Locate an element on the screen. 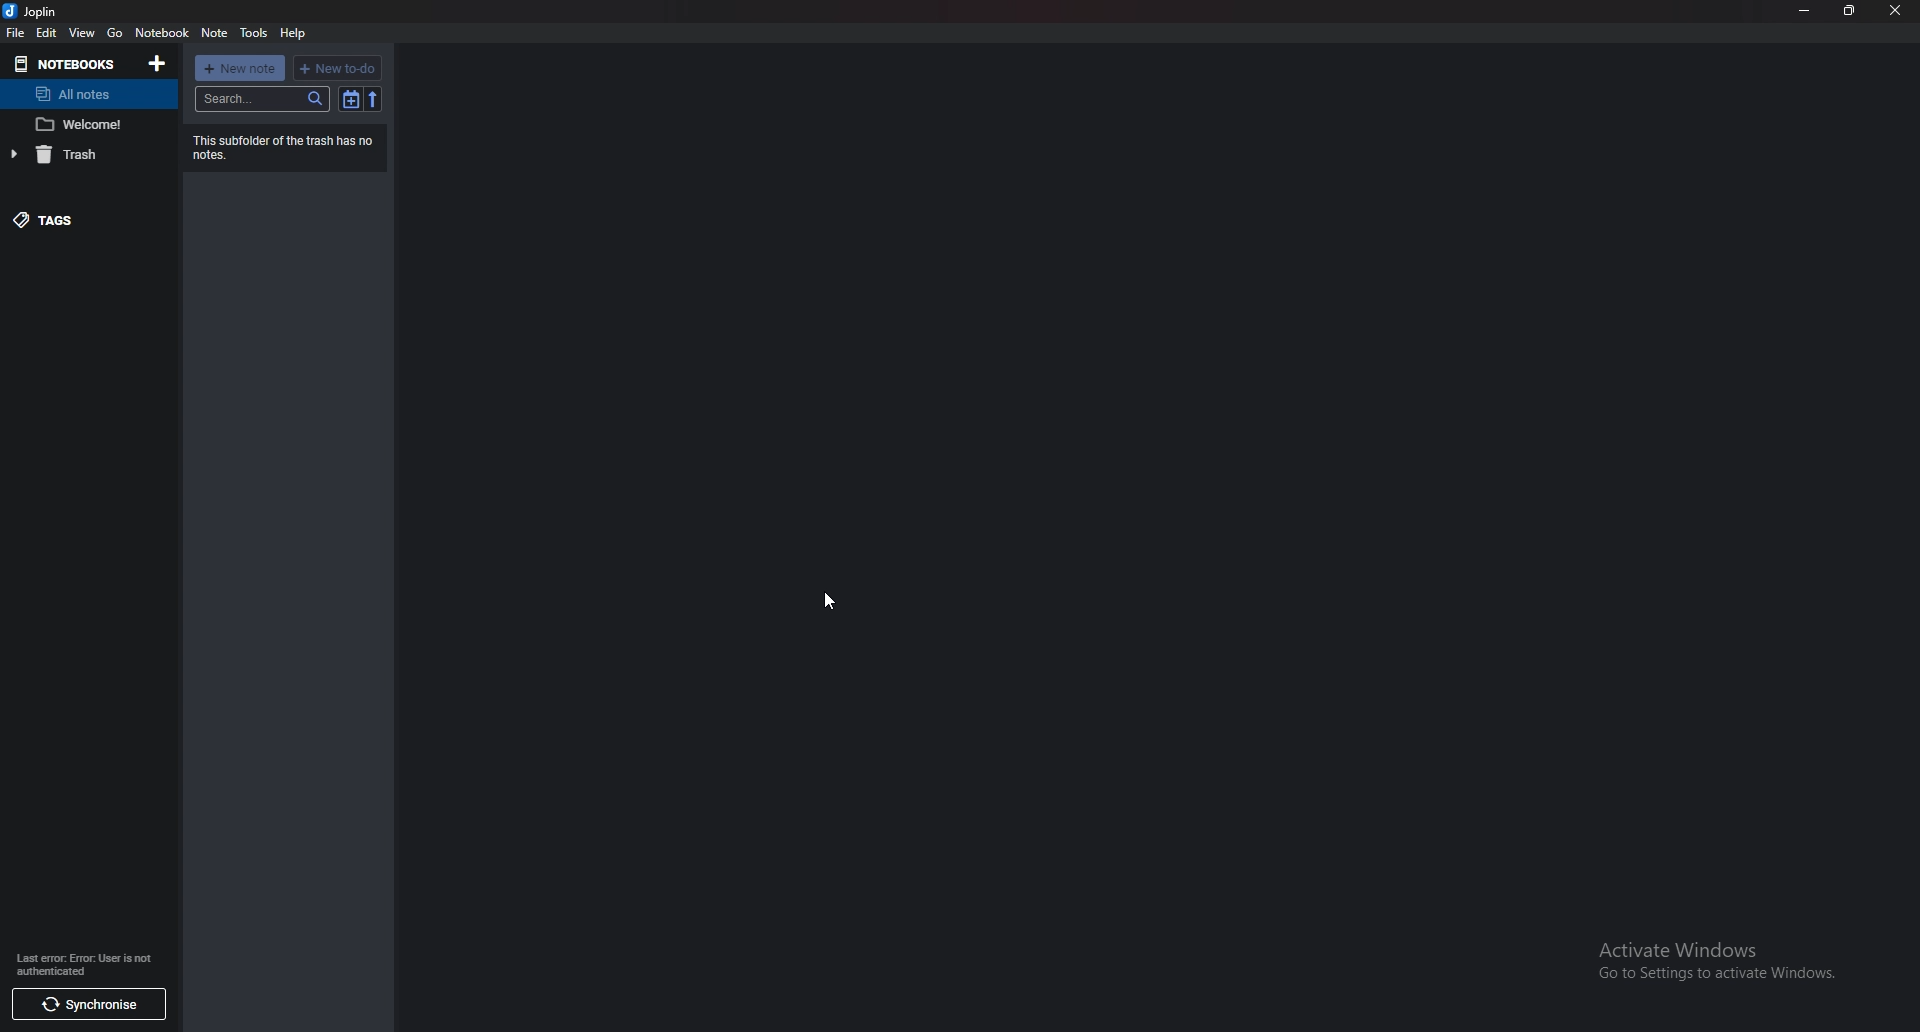  synchronise is located at coordinates (85, 1005).